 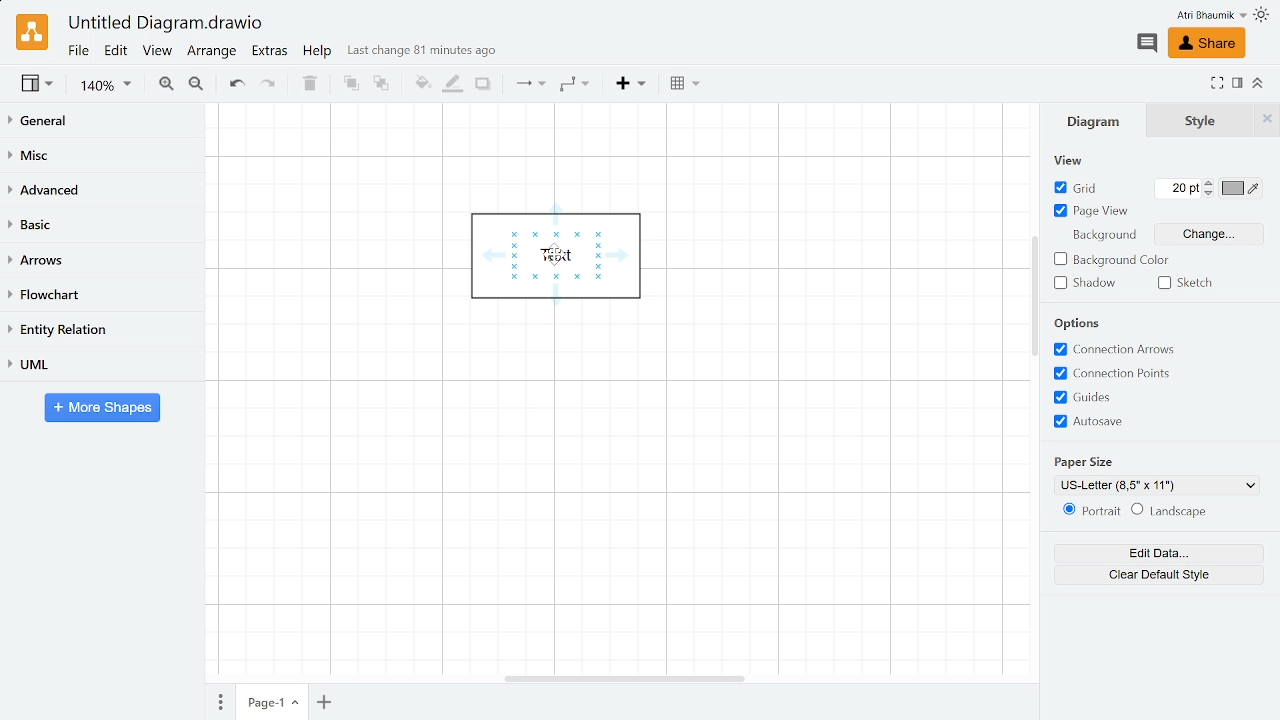 What do you see at coordinates (1202, 120) in the screenshot?
I see `Style` at bounding box center [1202, 120].